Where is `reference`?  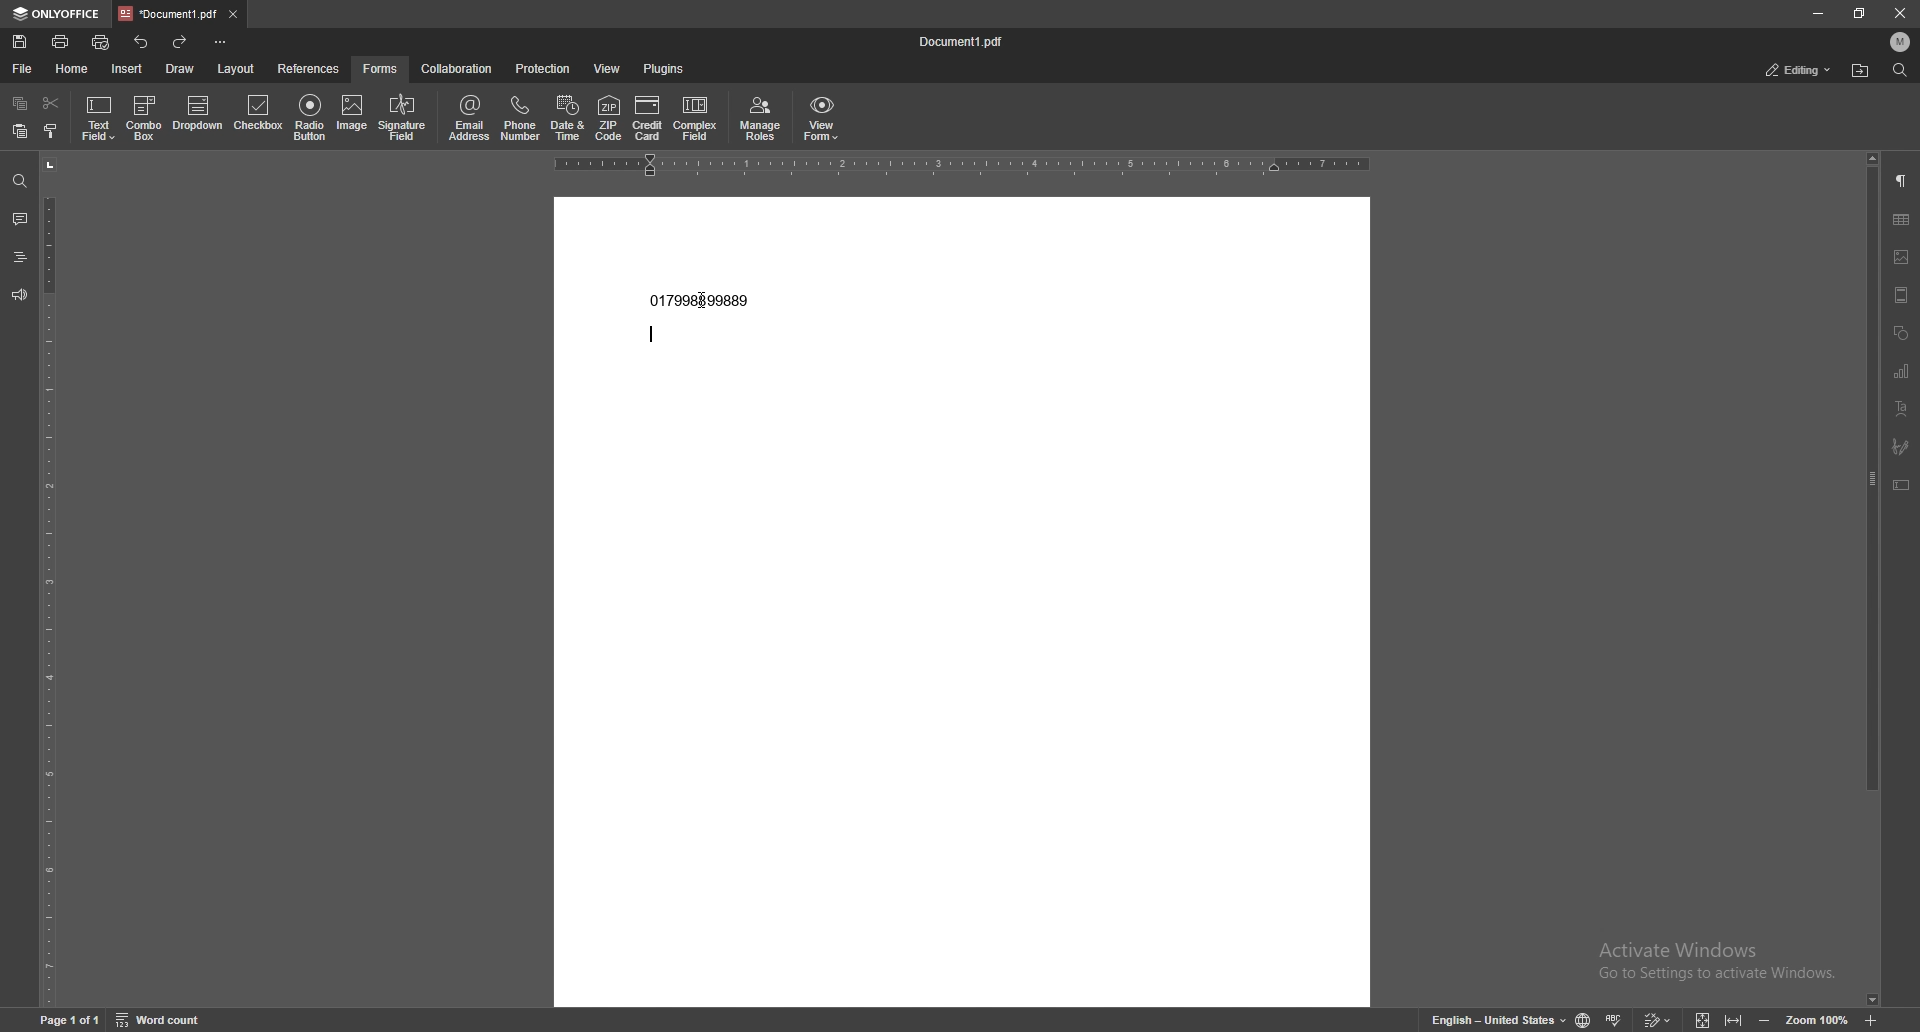
reference is located at coordinates (308, 70).